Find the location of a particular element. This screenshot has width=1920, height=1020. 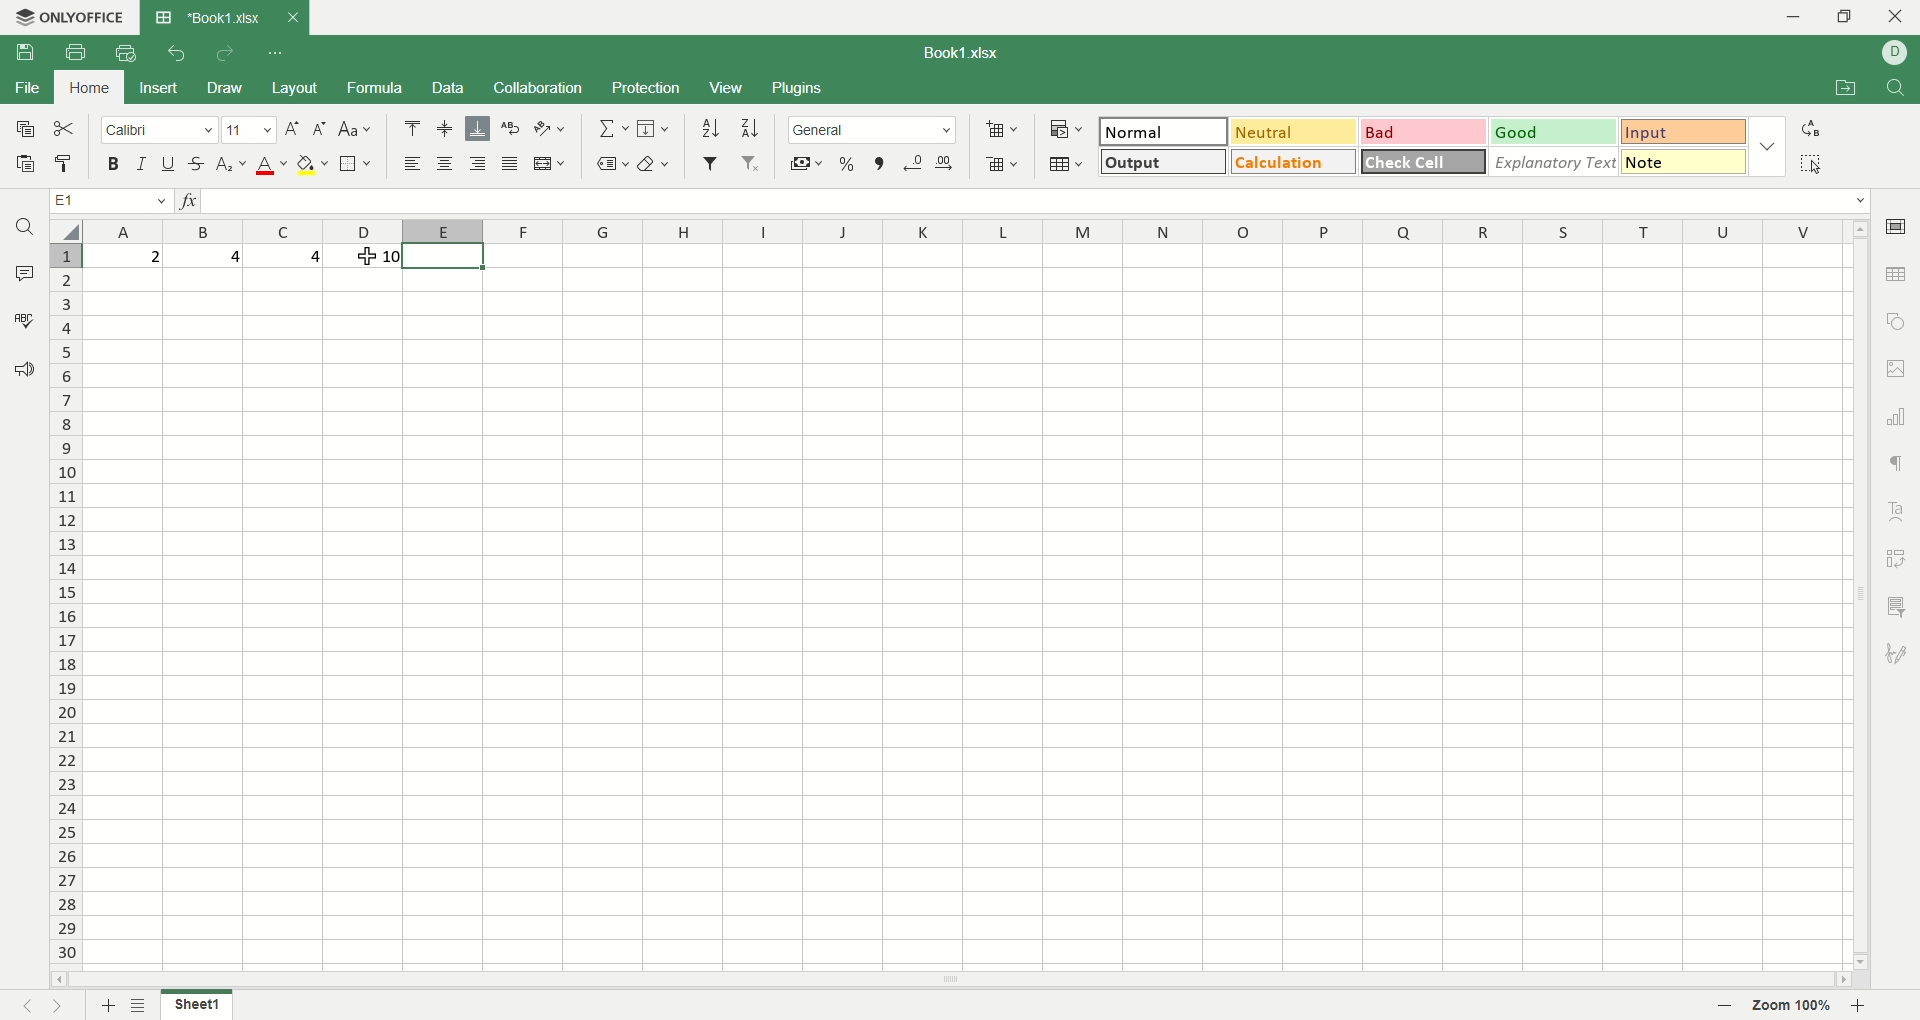

redo is located at coordinates (225, 56).